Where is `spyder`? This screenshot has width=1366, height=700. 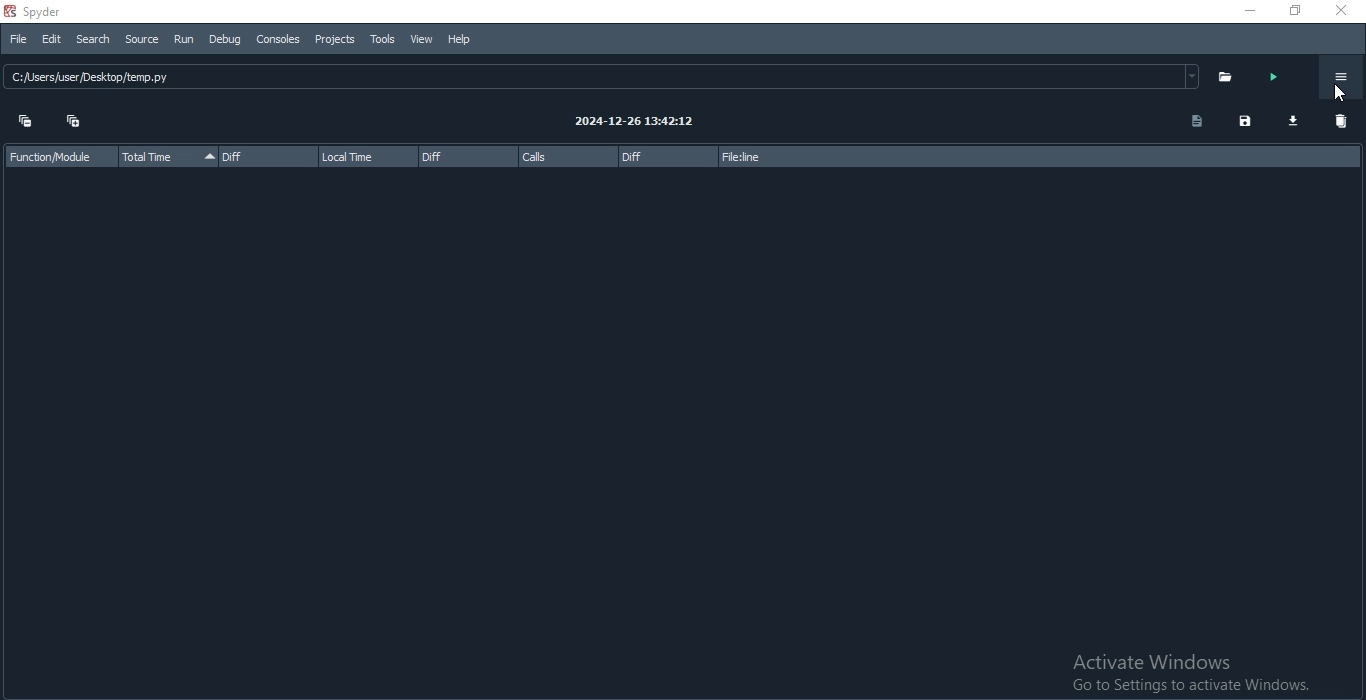
spyder is located at coordinates (47, 12).